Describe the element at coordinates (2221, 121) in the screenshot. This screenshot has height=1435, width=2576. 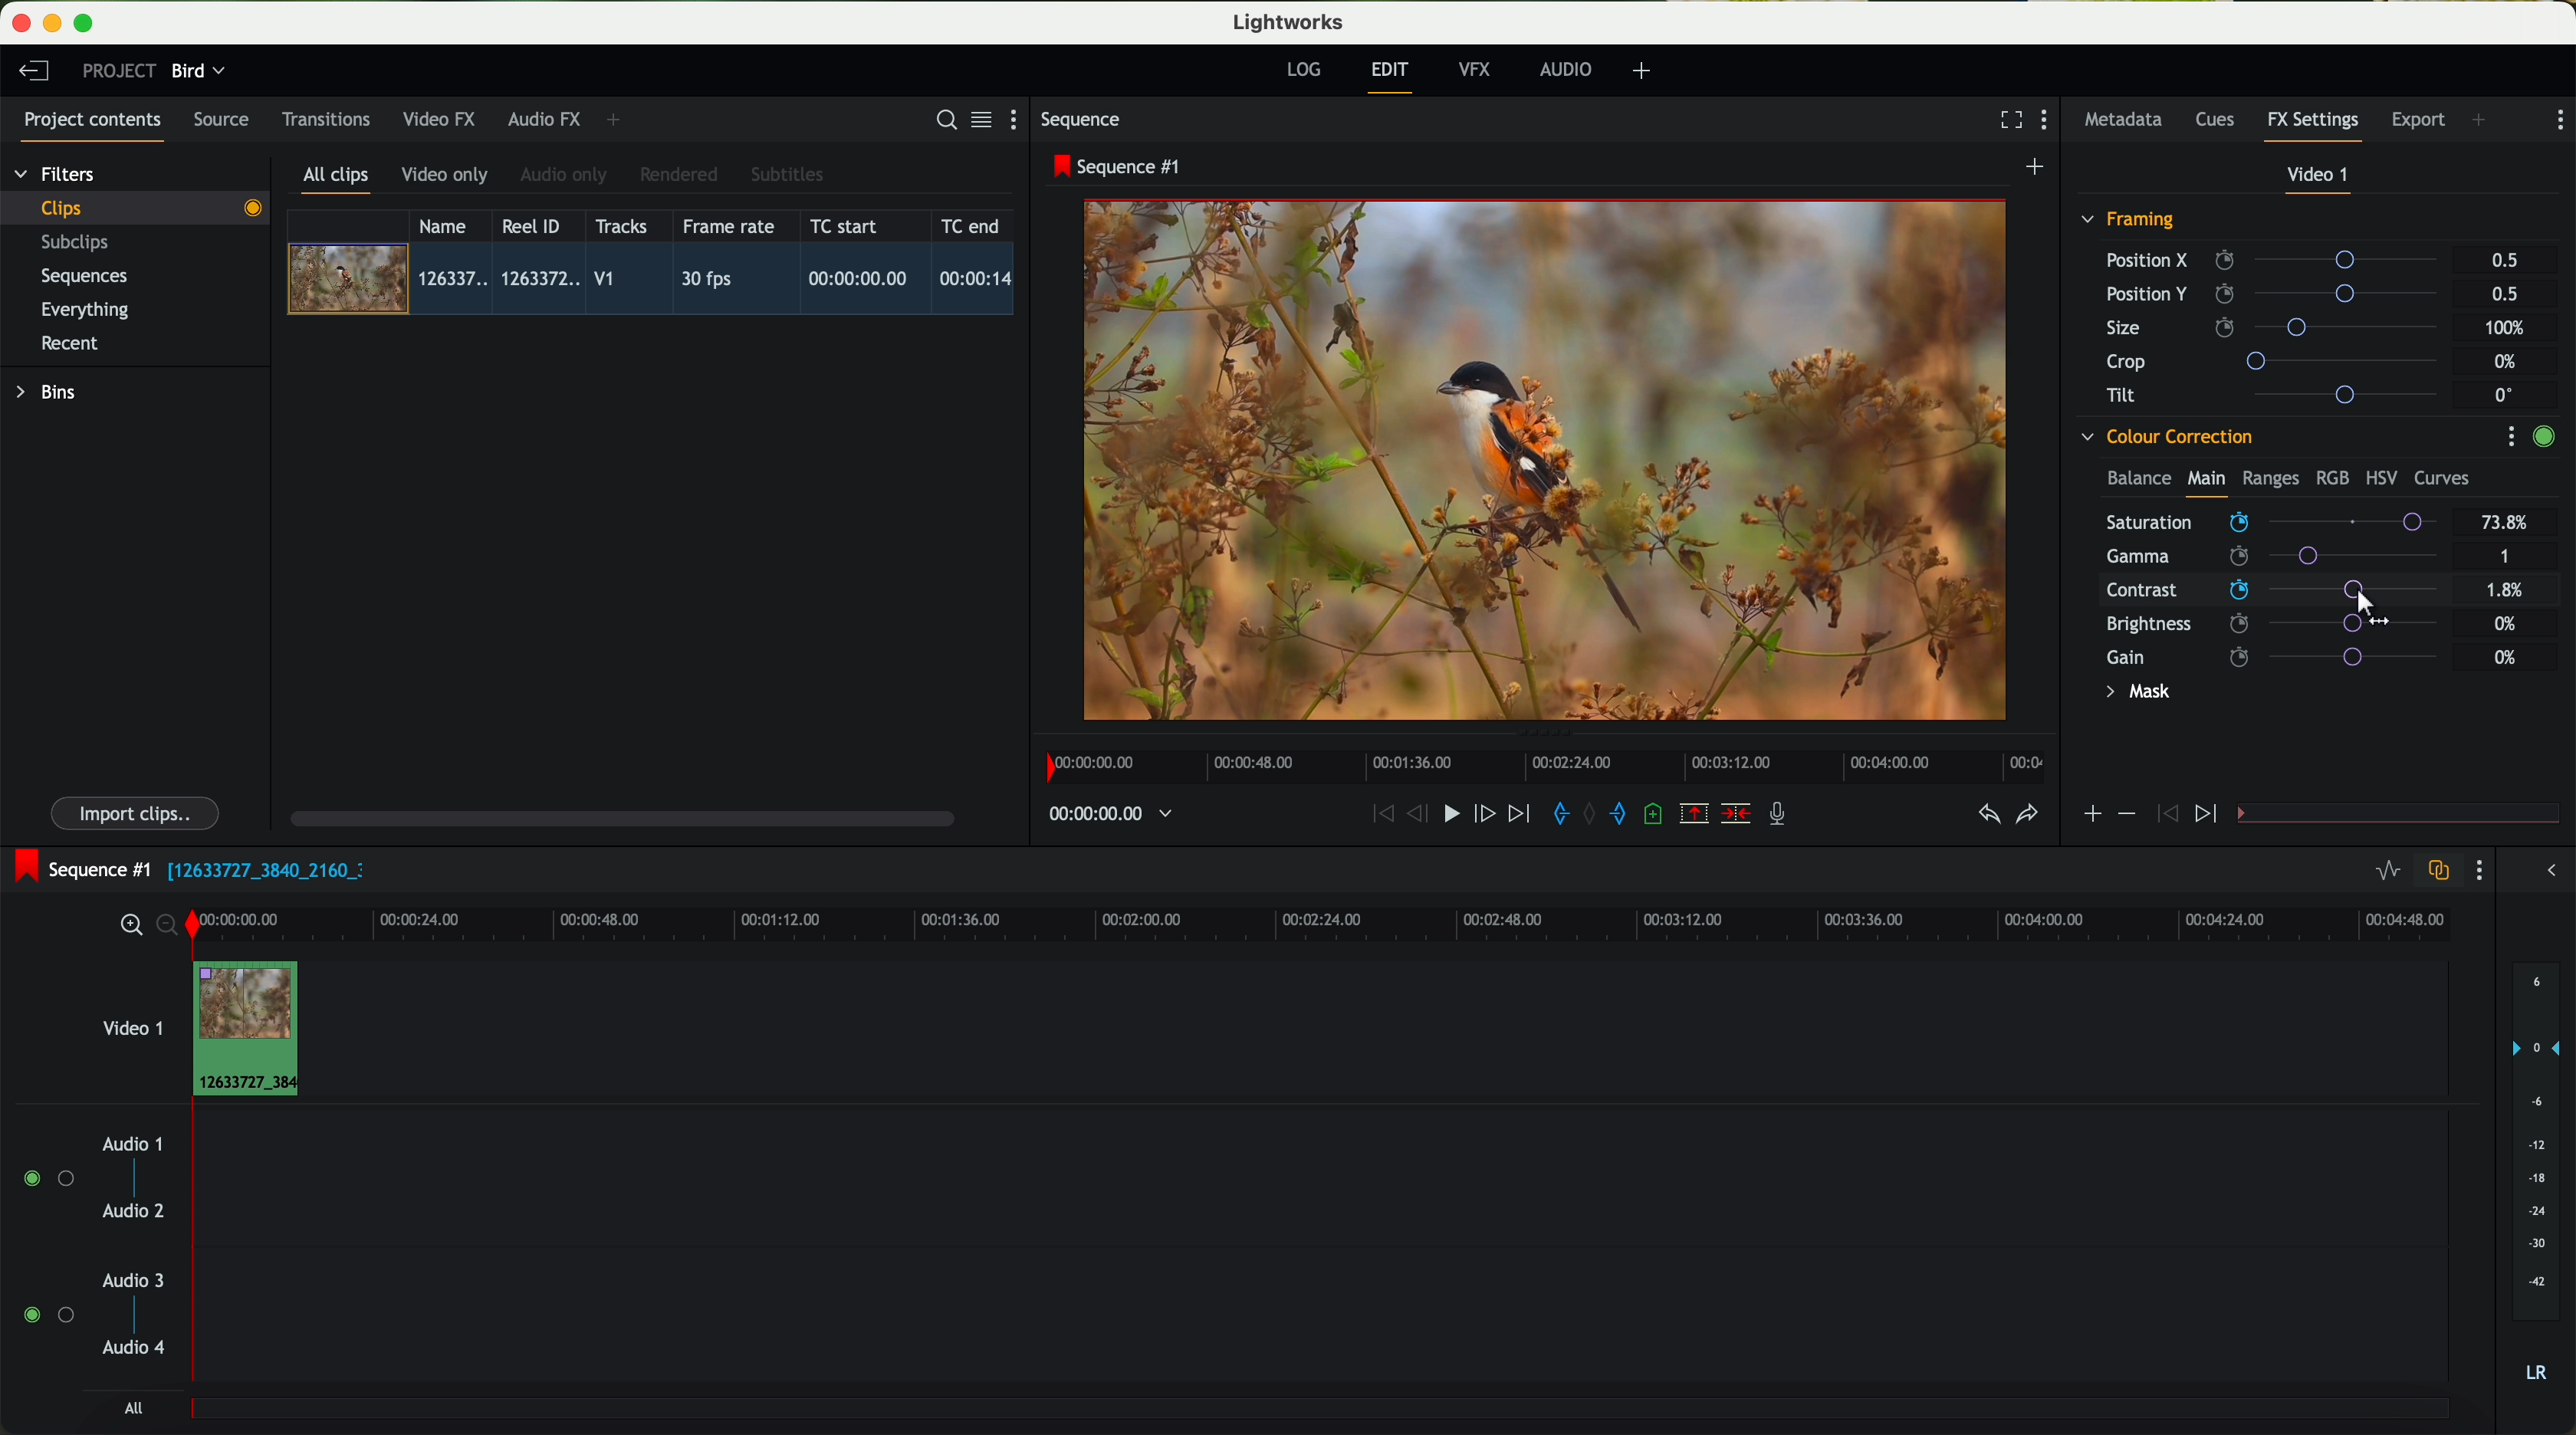
I see `cues` at that location.